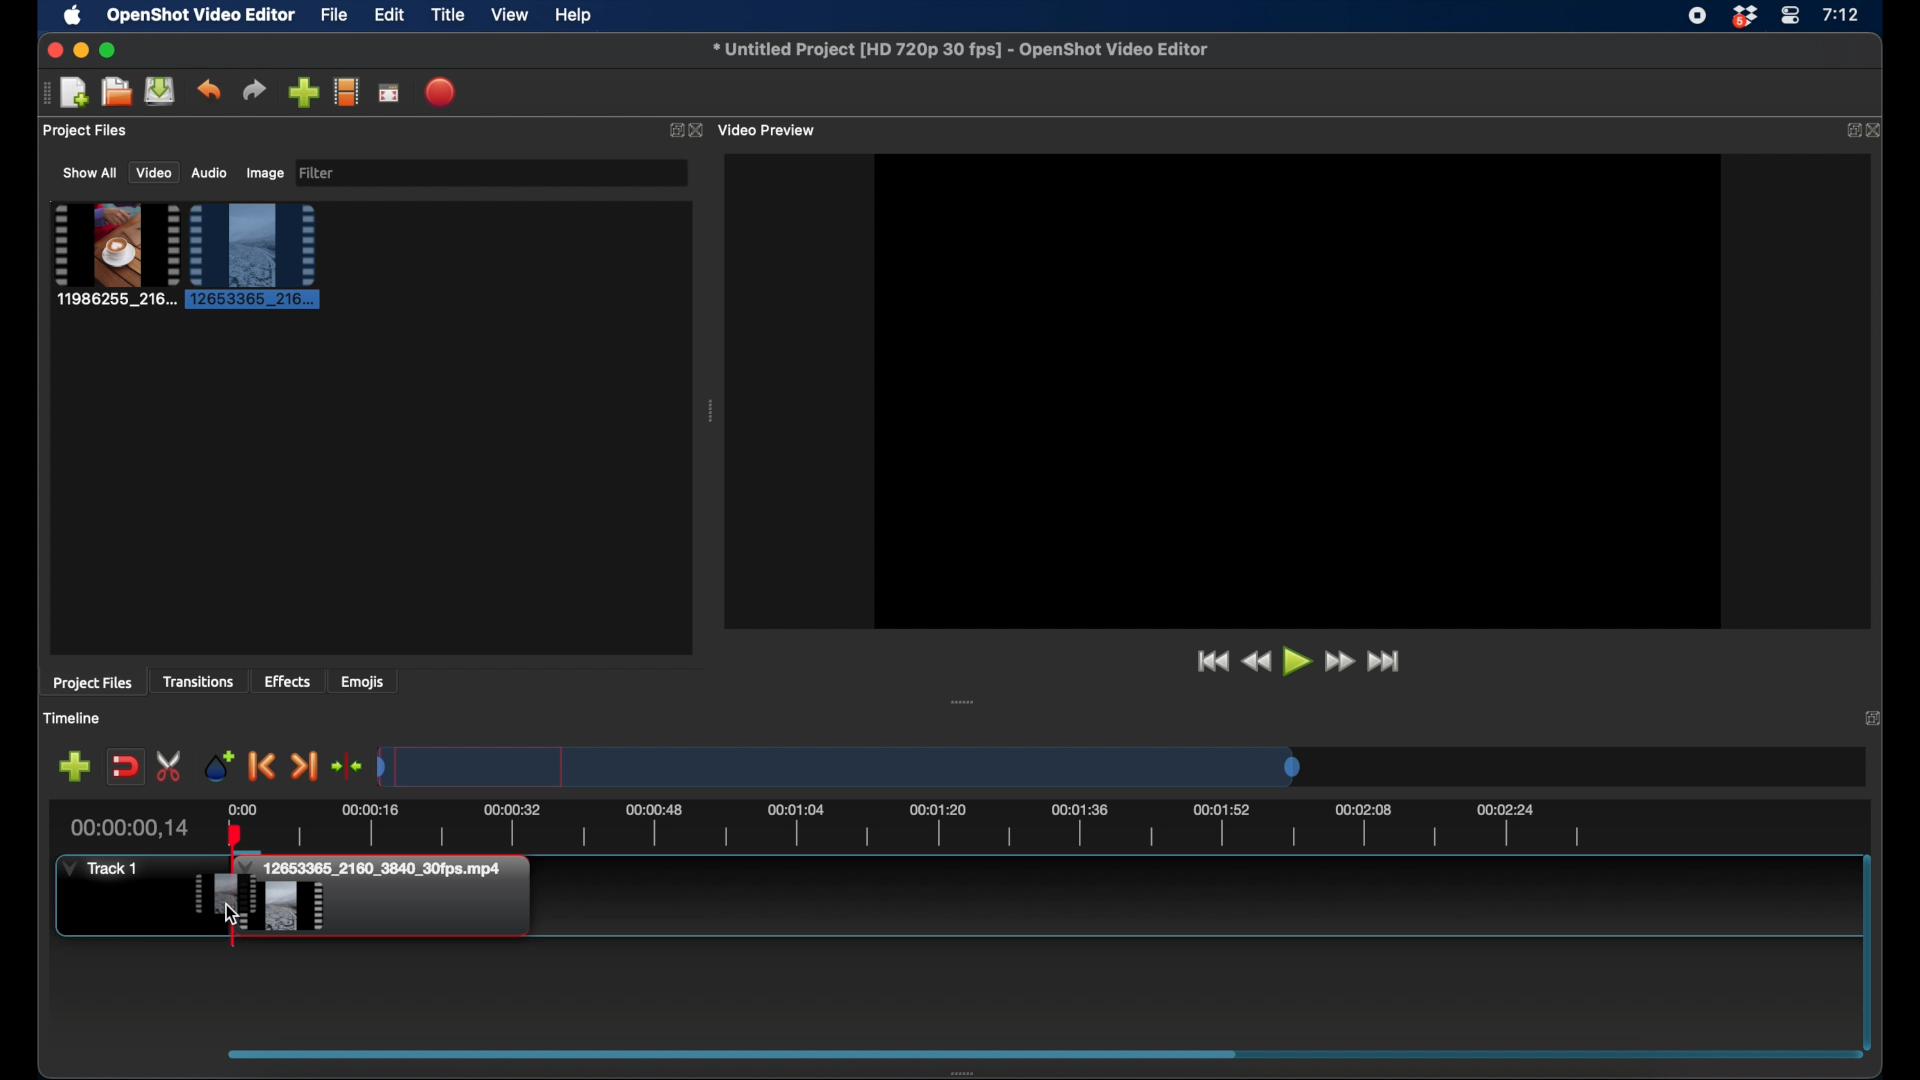 This screenshot has height=1080, width=1920. What do you see at coordinates (170, 765) in the screenshot?
I see `enable razor` at bounding box center [170, 765].